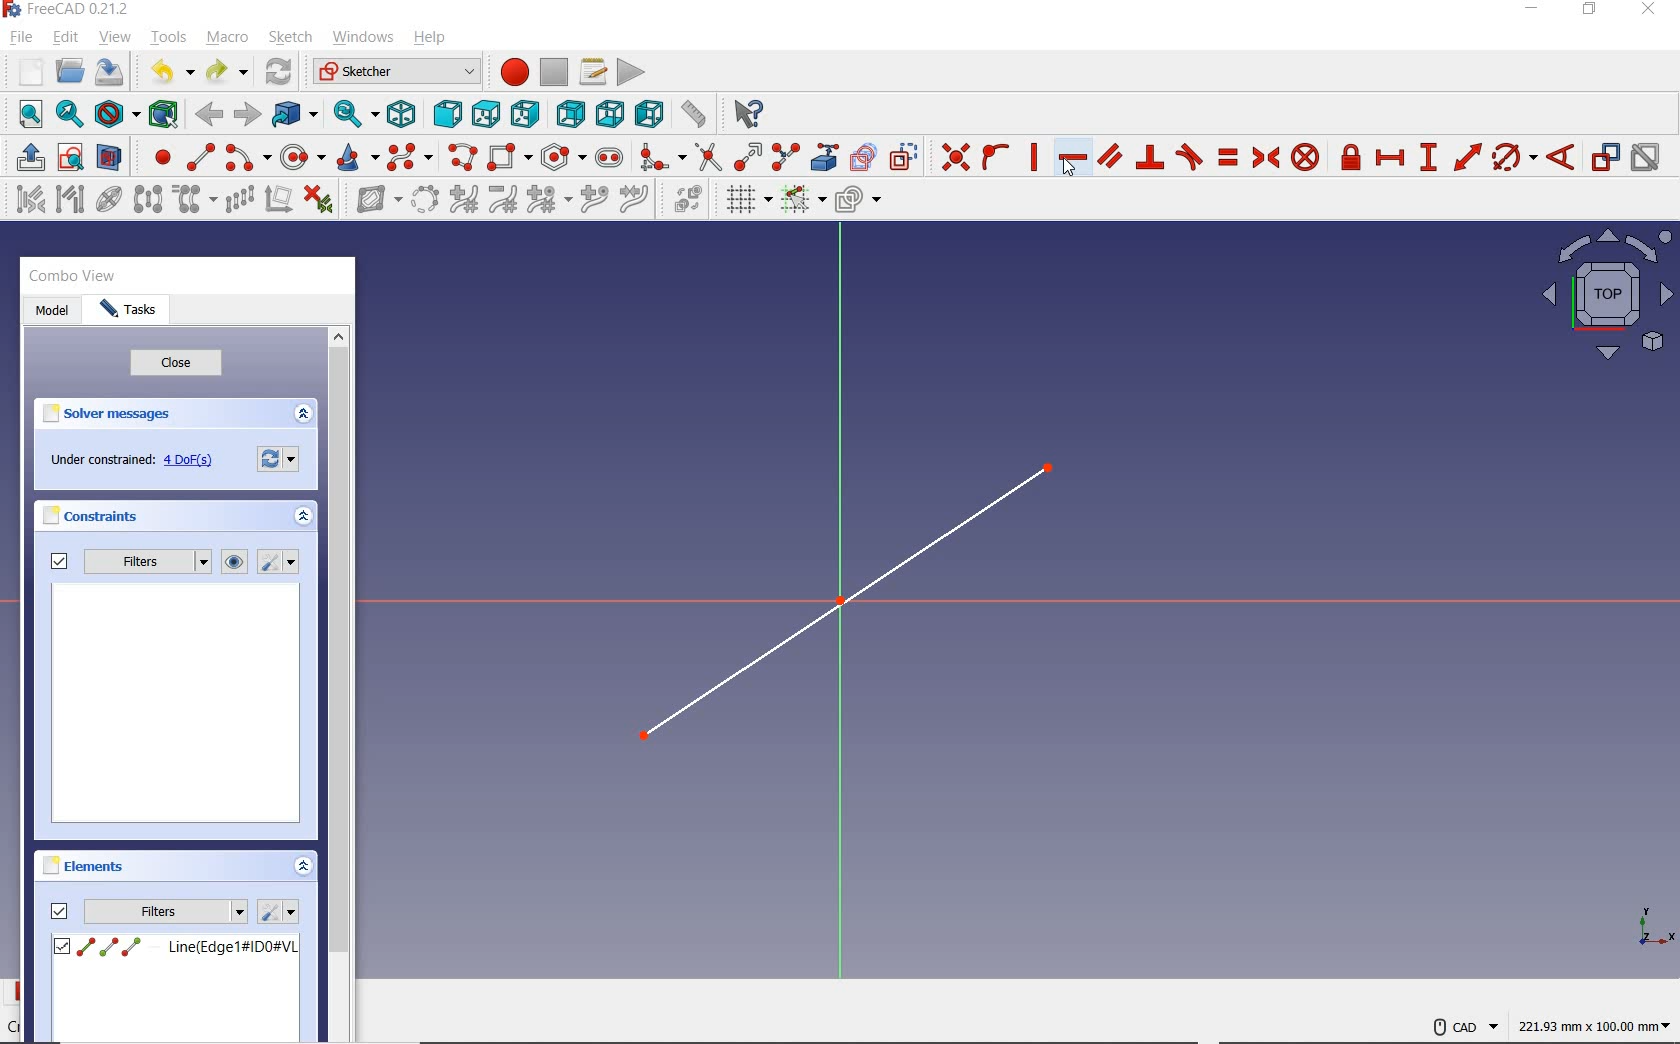 The image size is (1680, 1044). What do you see at coordinates (1110, 155) in the screenshot?
I see `CONSTRAIN PARALLEL` at bounding box center [1110, 155].